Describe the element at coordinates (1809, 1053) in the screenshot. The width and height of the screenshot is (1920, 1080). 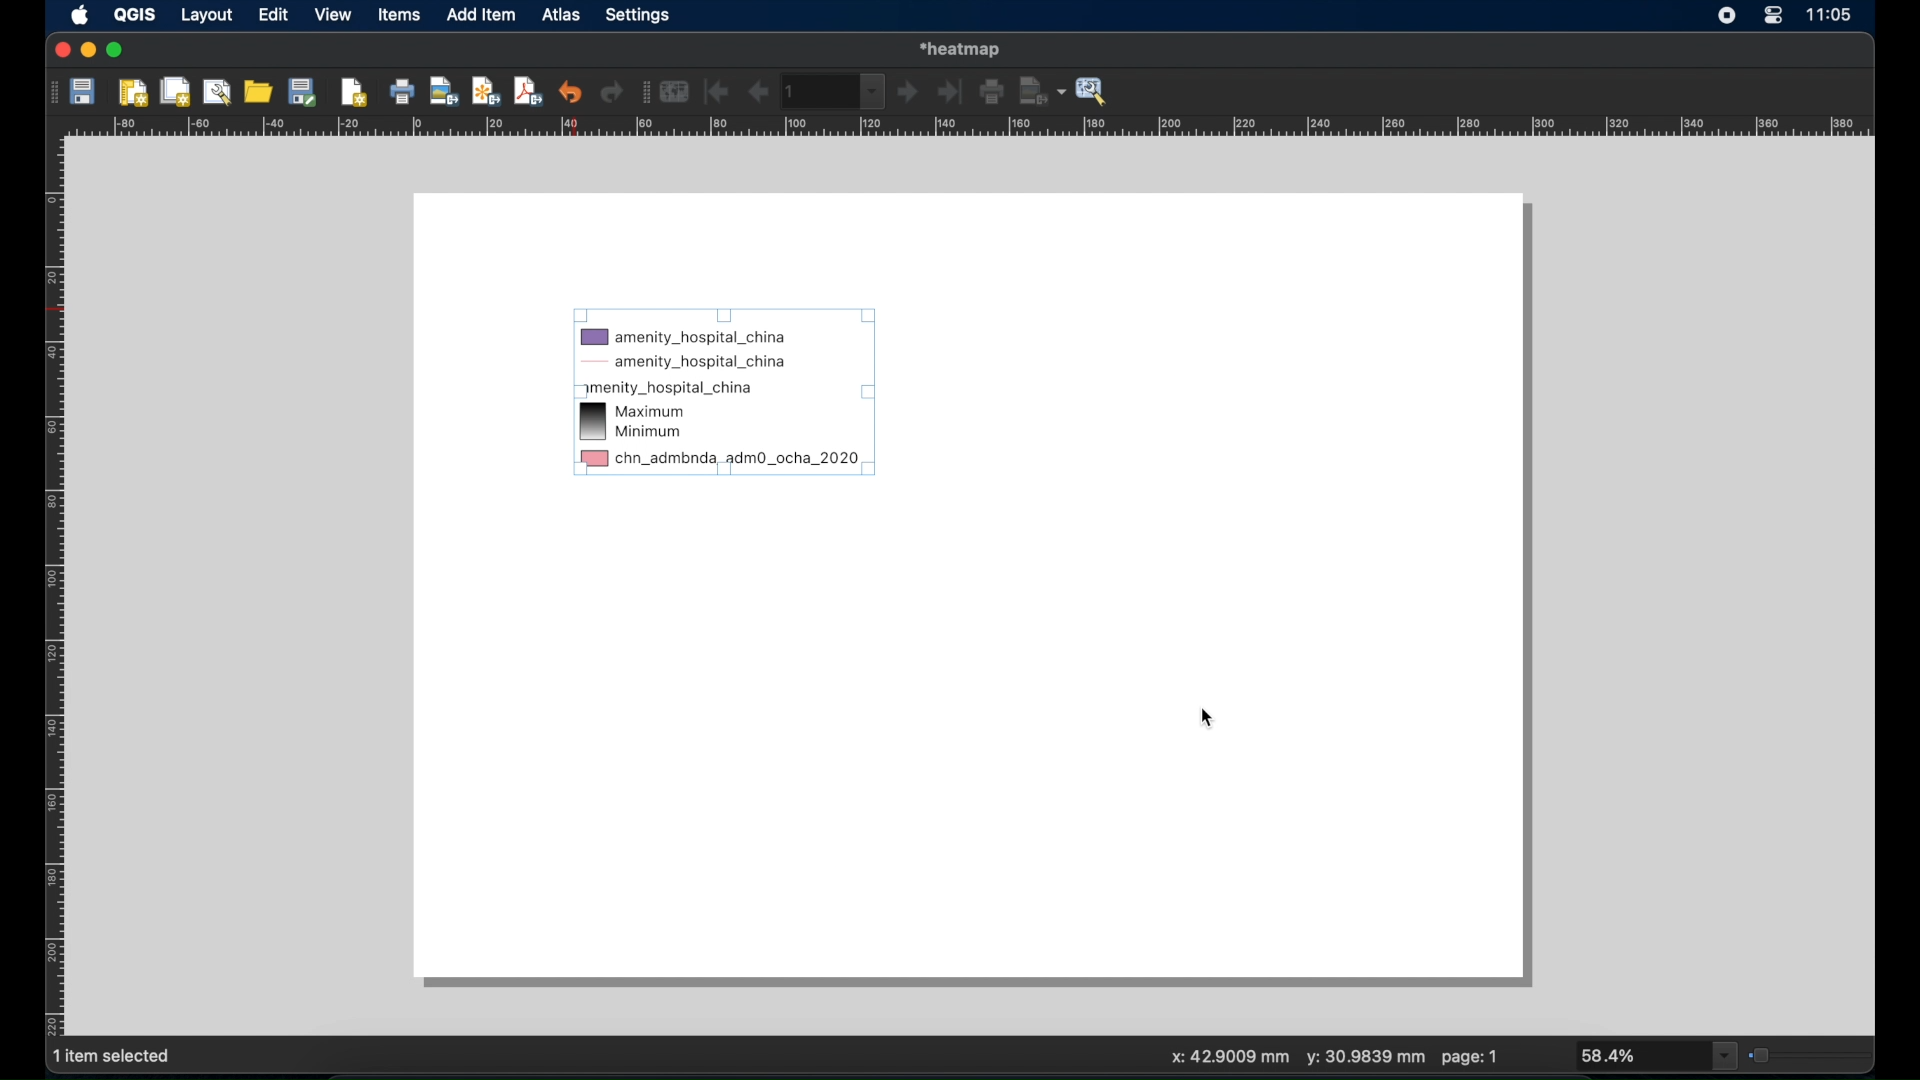
I see `zoom slider` at that location.